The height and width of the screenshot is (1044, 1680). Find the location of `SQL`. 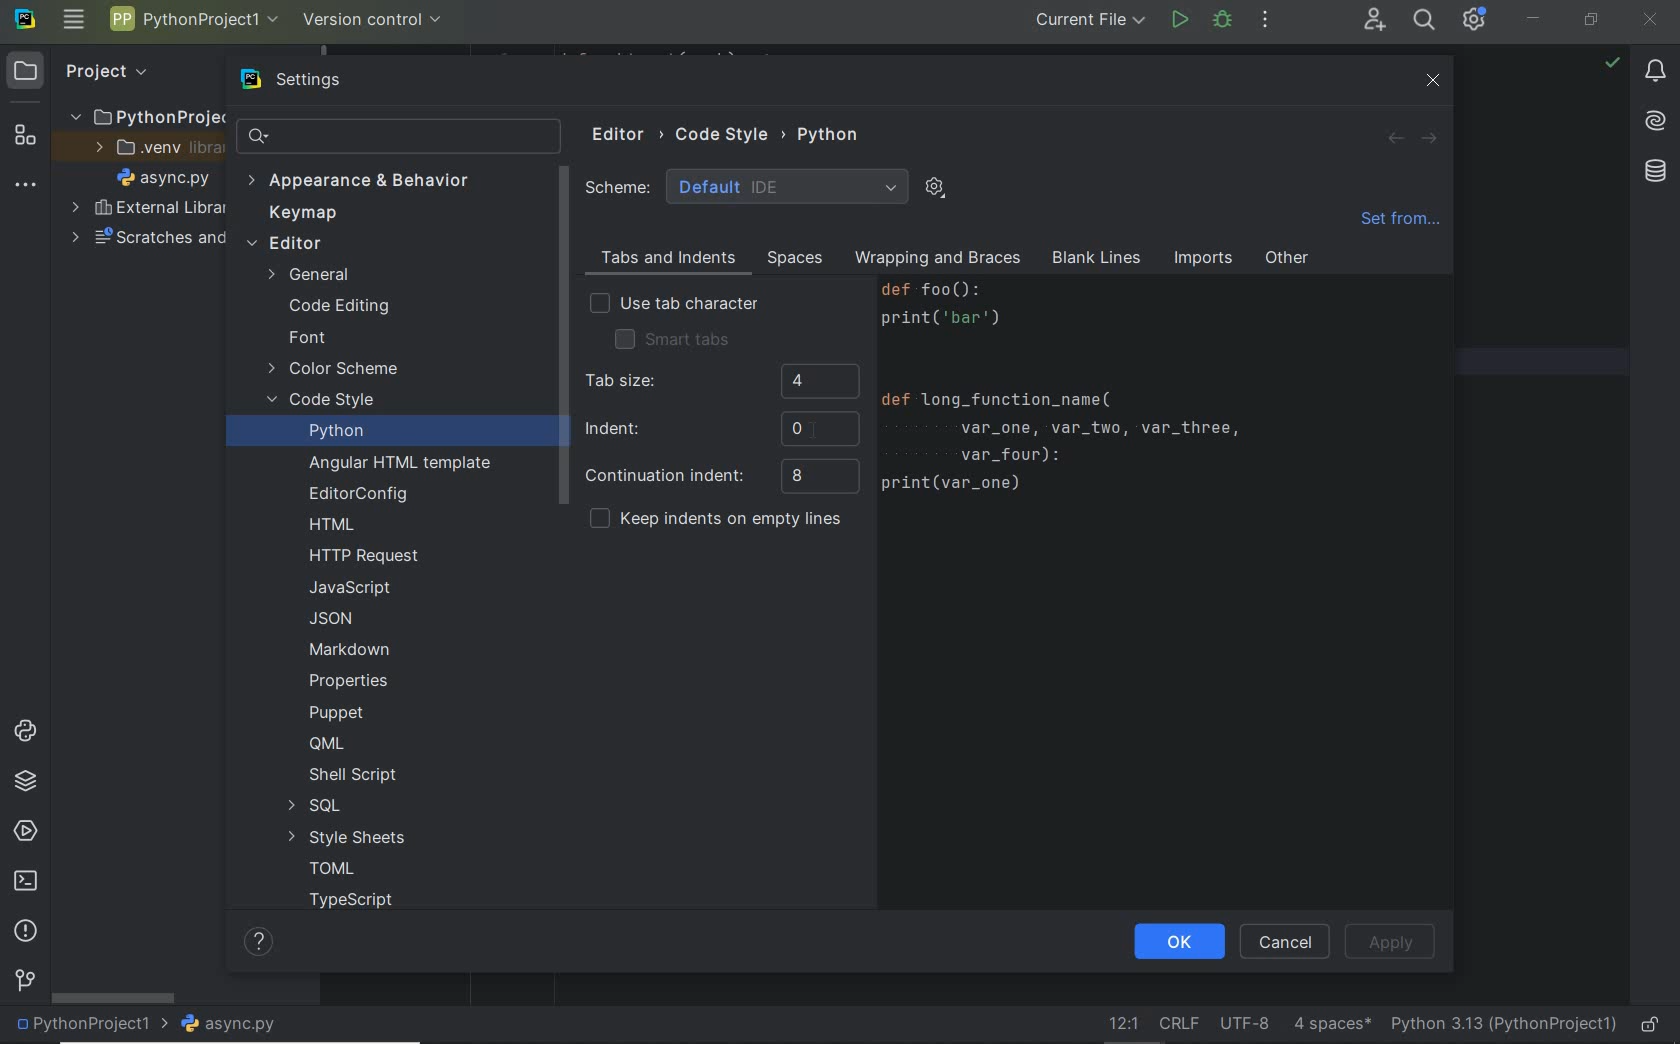

SQL is located at coordinates (312, 806).